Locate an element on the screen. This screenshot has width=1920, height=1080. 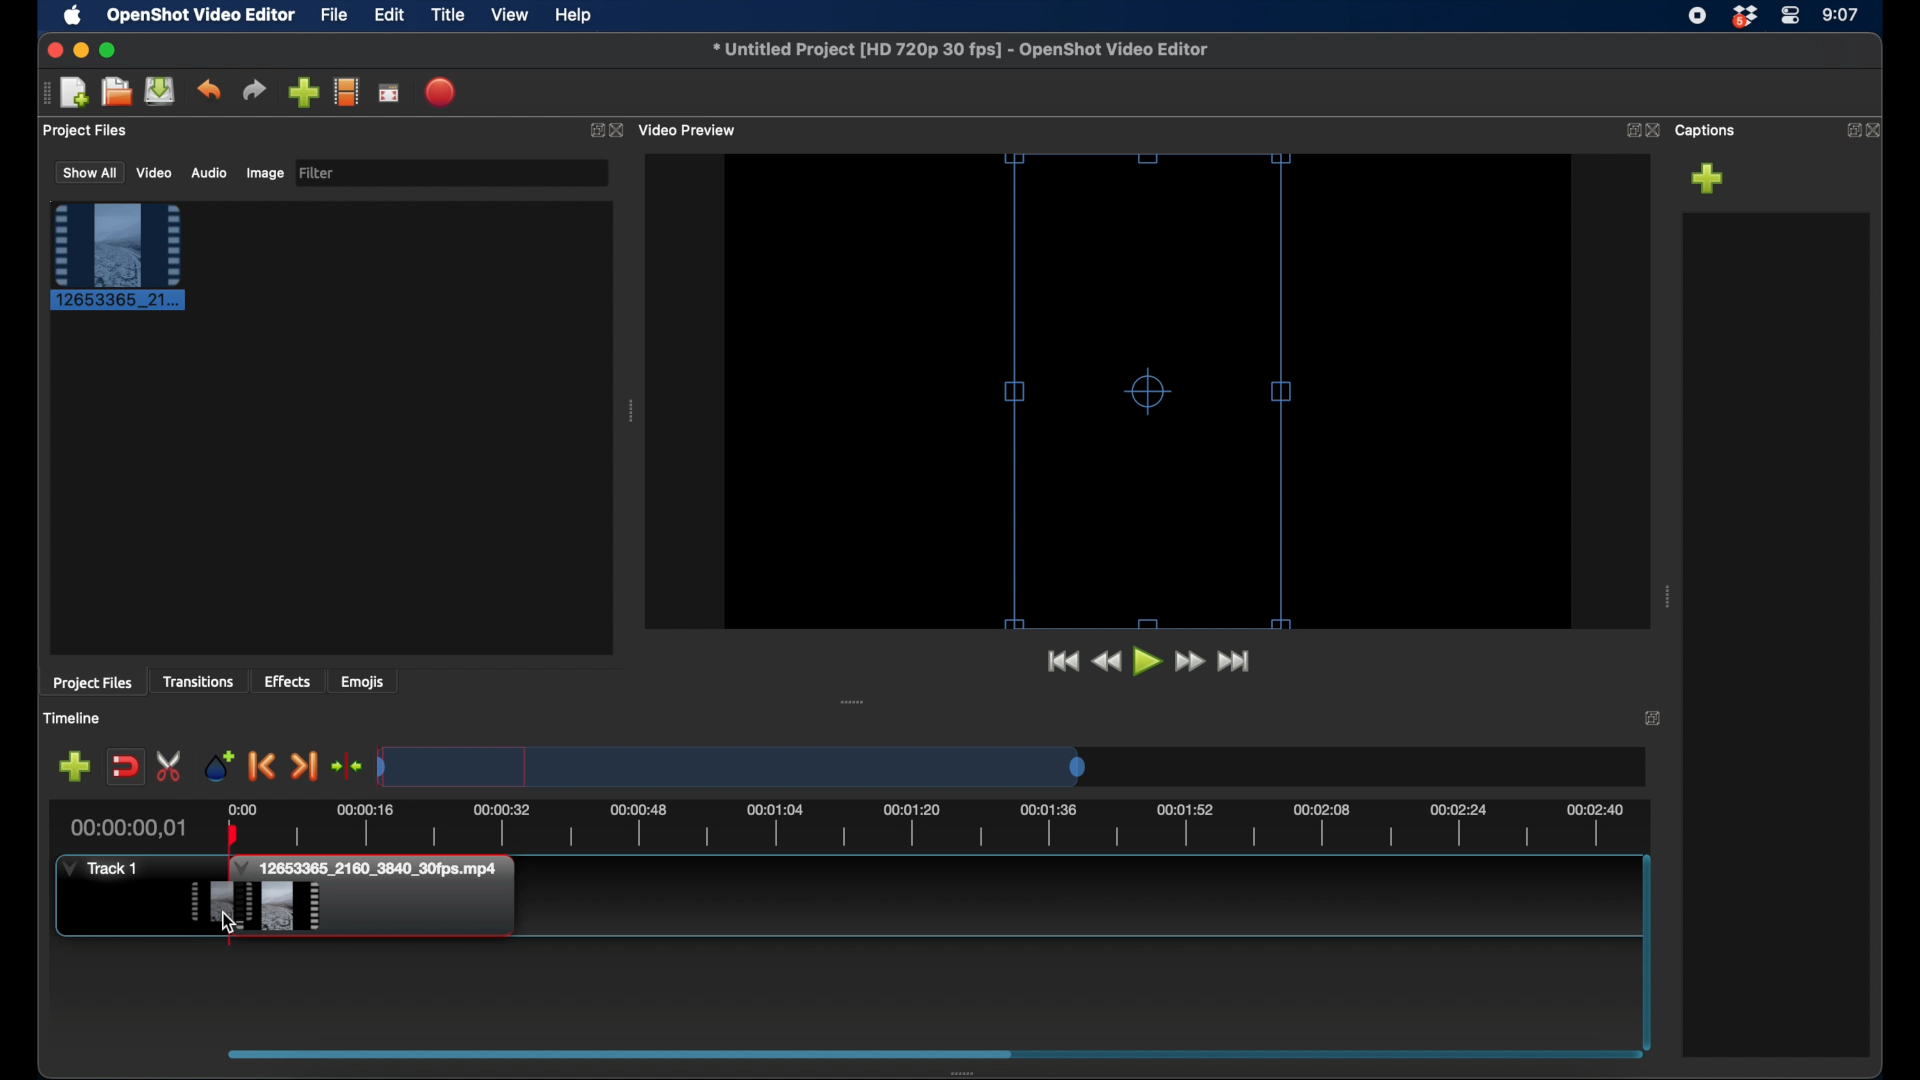
emojis is located at coordinates (364, 683).